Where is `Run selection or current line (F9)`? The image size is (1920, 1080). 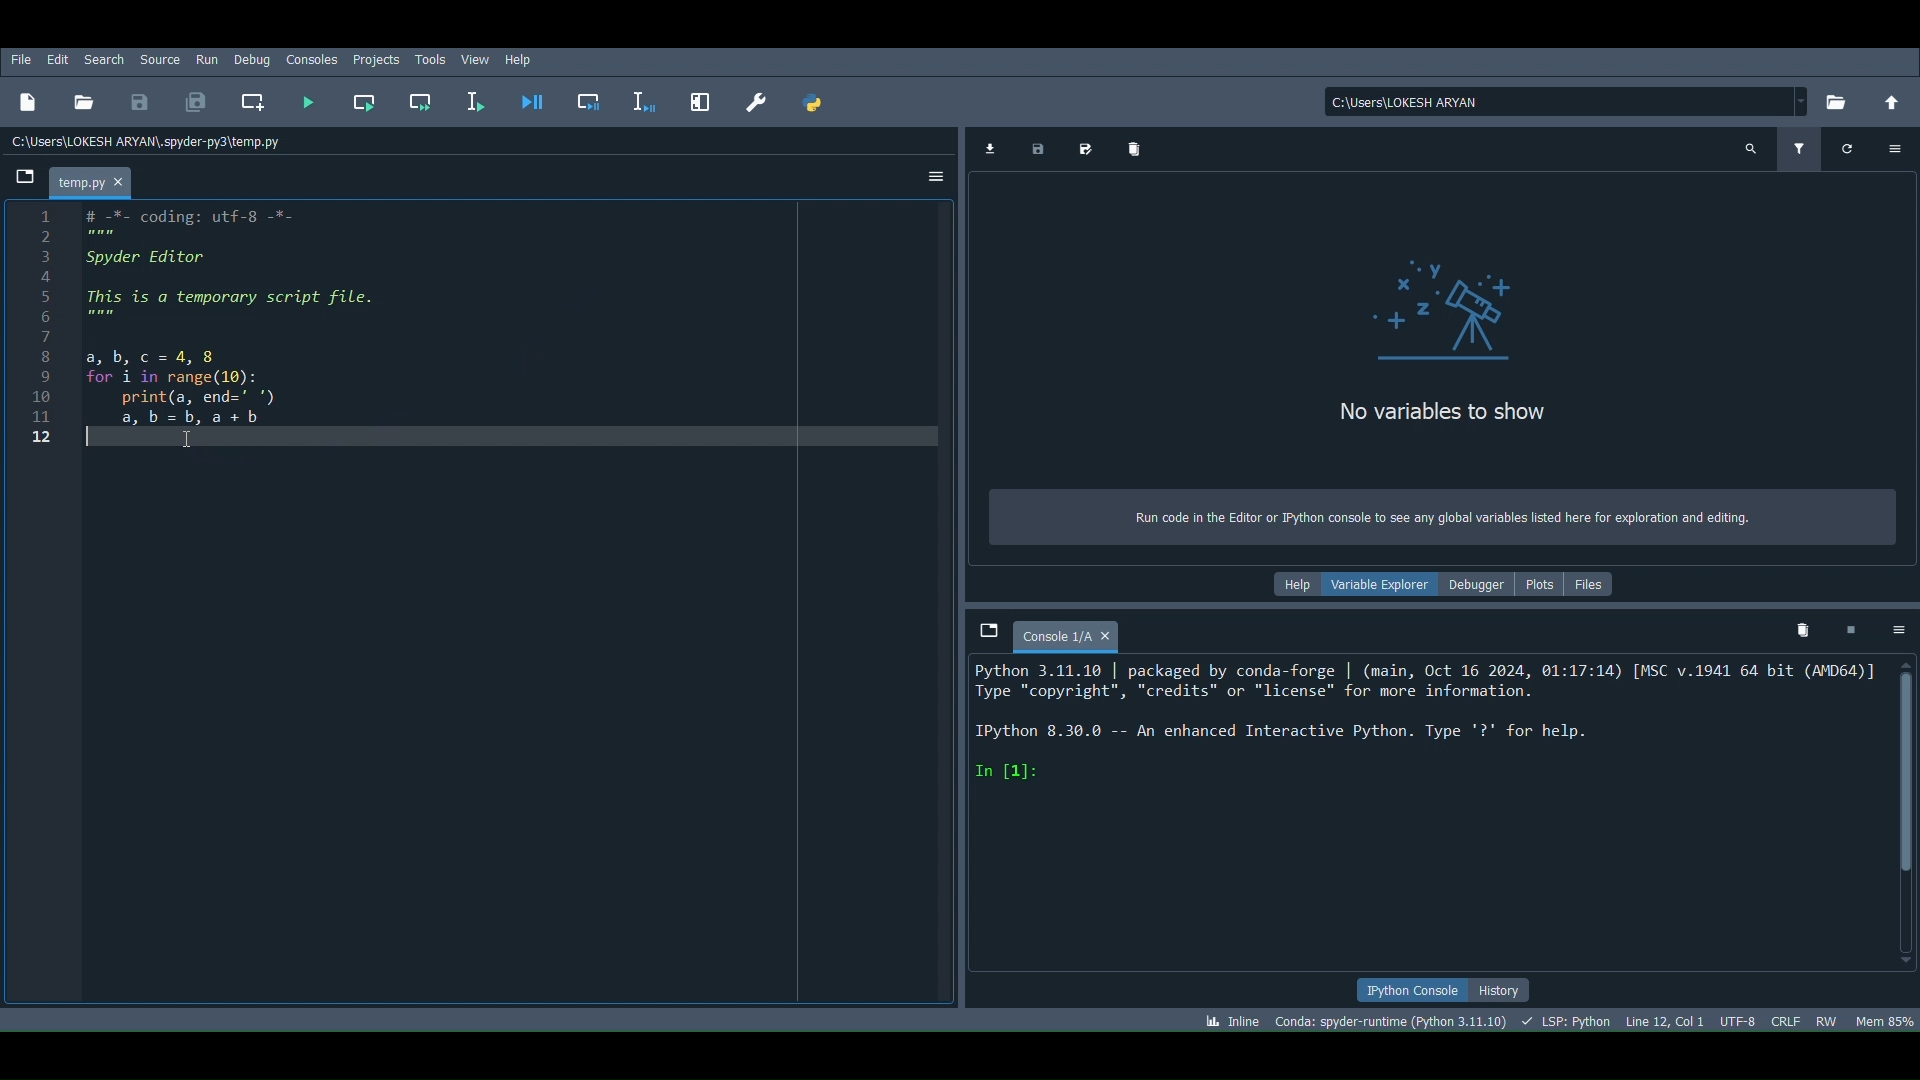 Run selection or current line (F9) is located at coordinates (478, 98).